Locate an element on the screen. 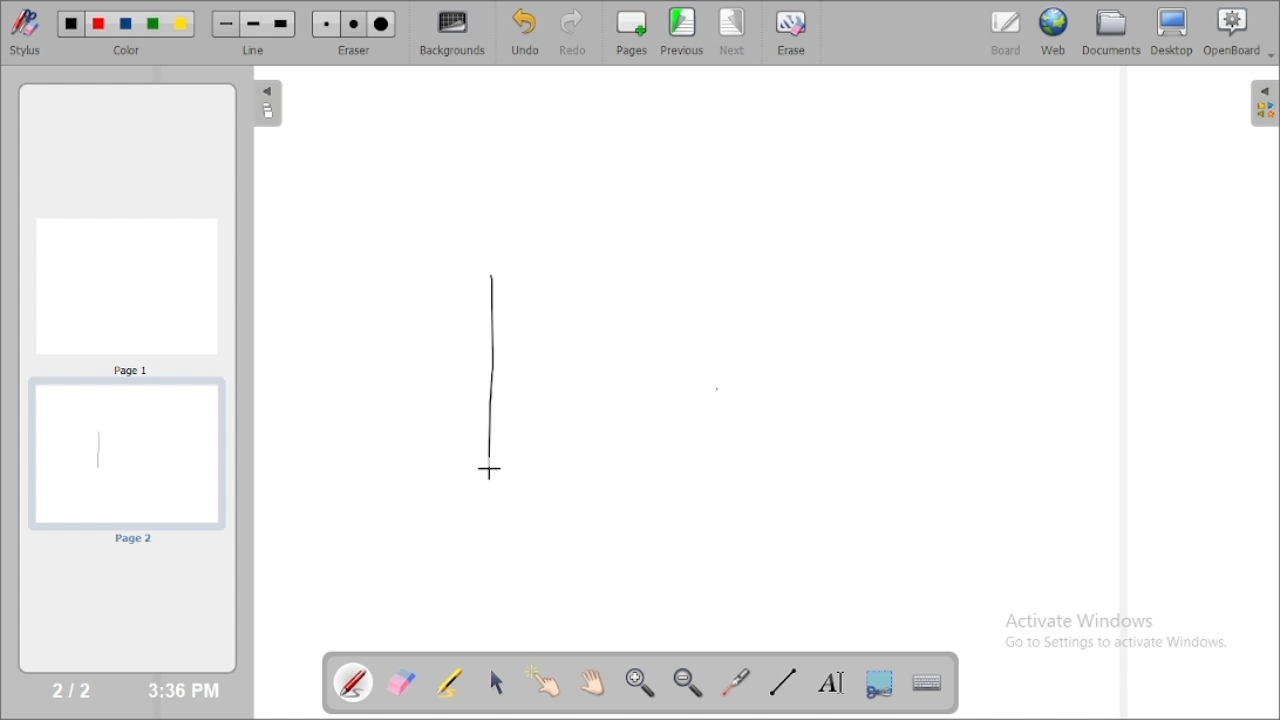 The image size is (1280, 720). line is located at coordinates (490, 362).